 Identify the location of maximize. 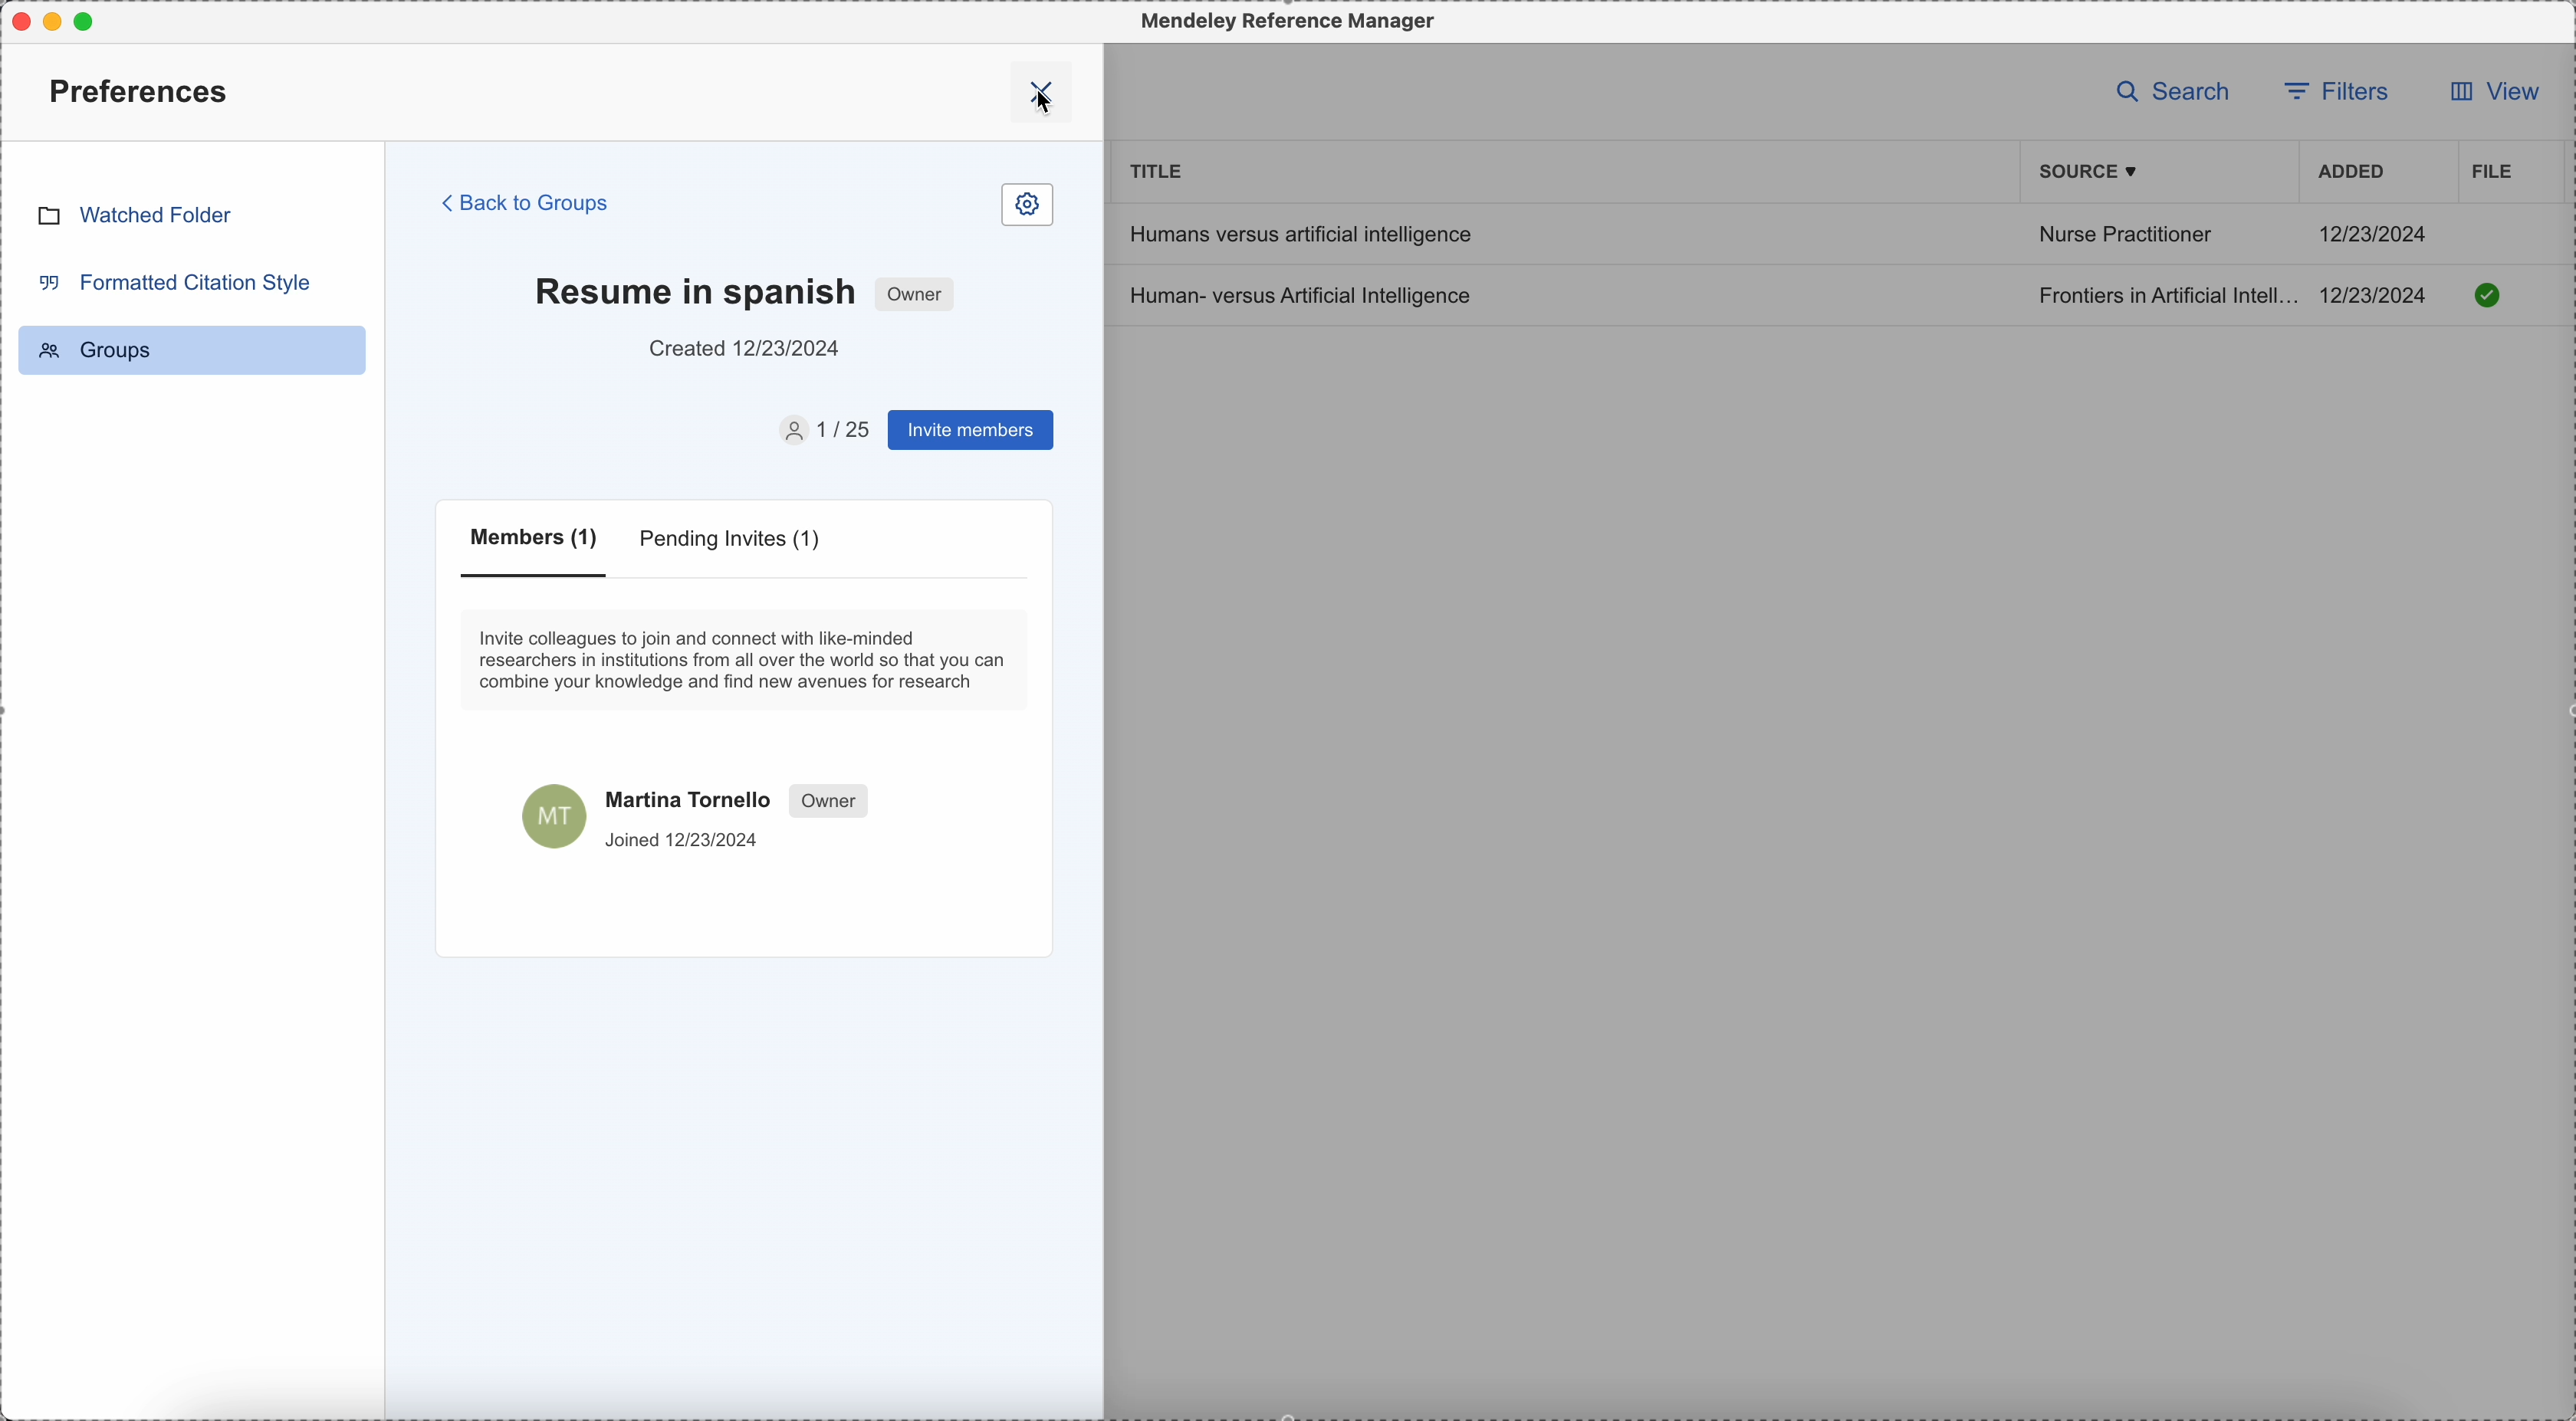
(92, 20).